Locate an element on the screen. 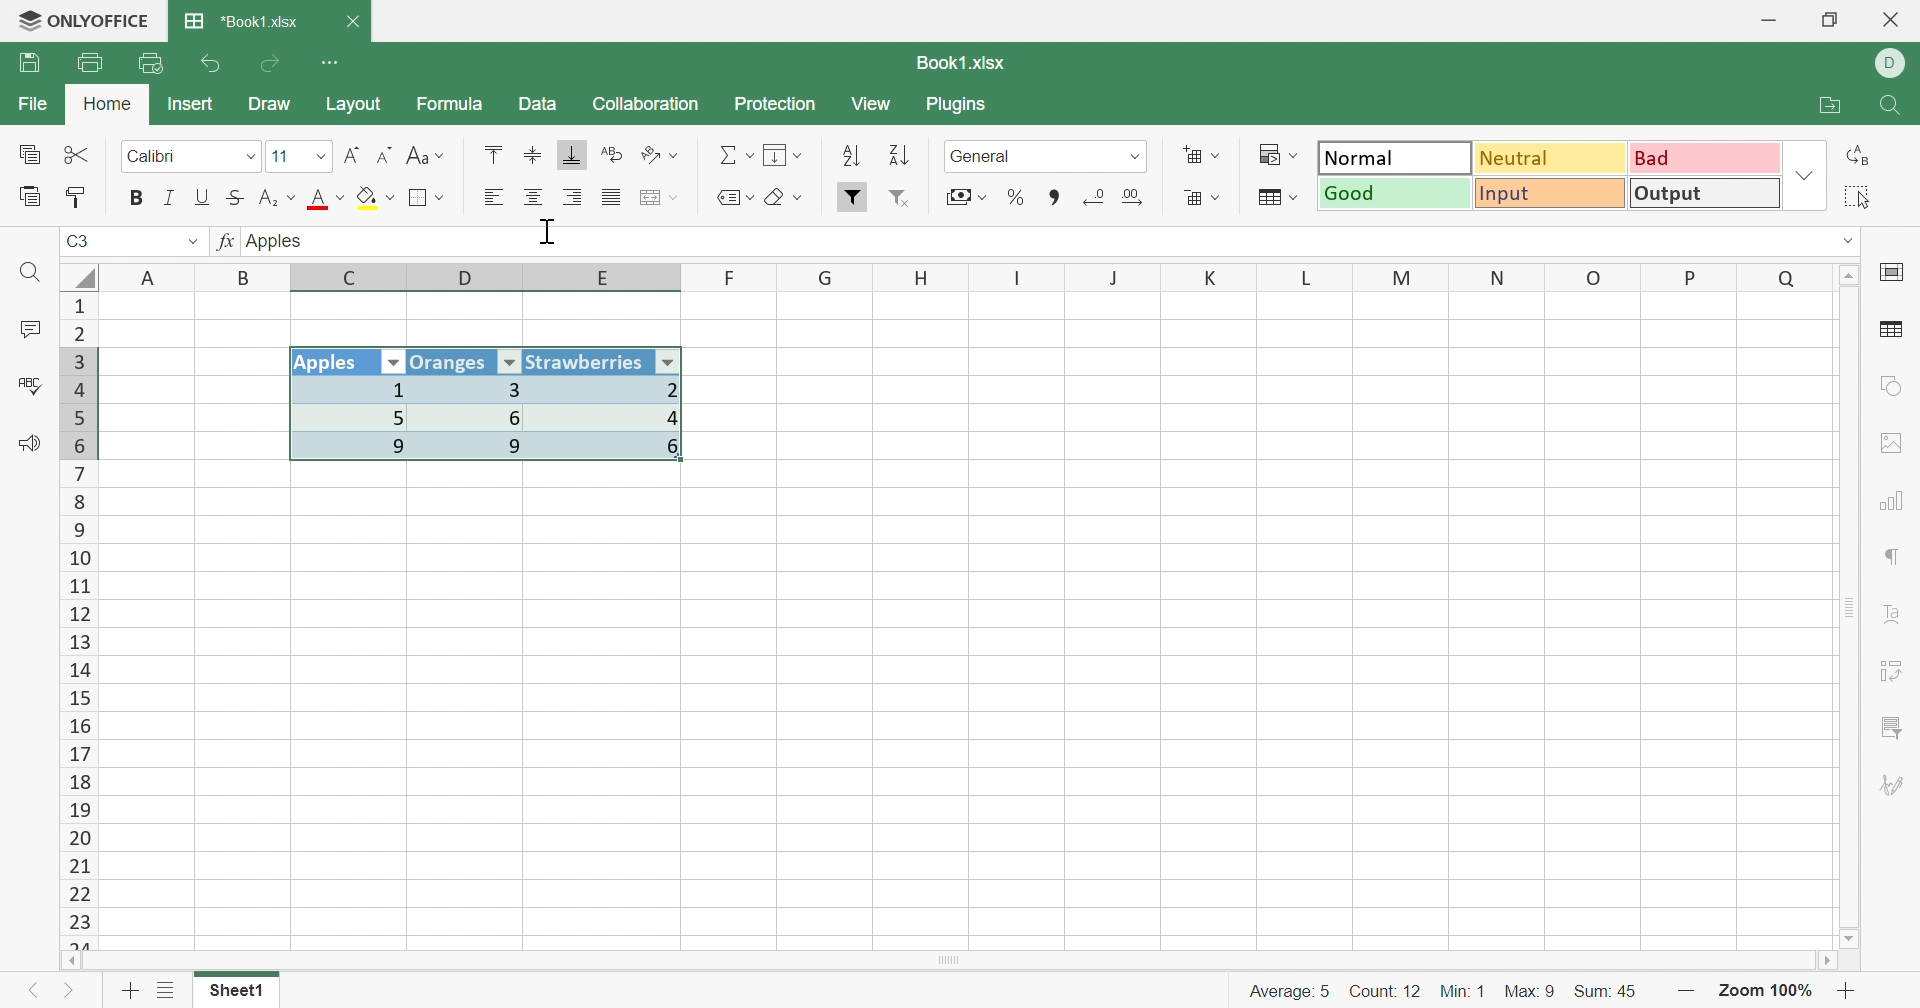  Justified is located at coordinates (610, 198).